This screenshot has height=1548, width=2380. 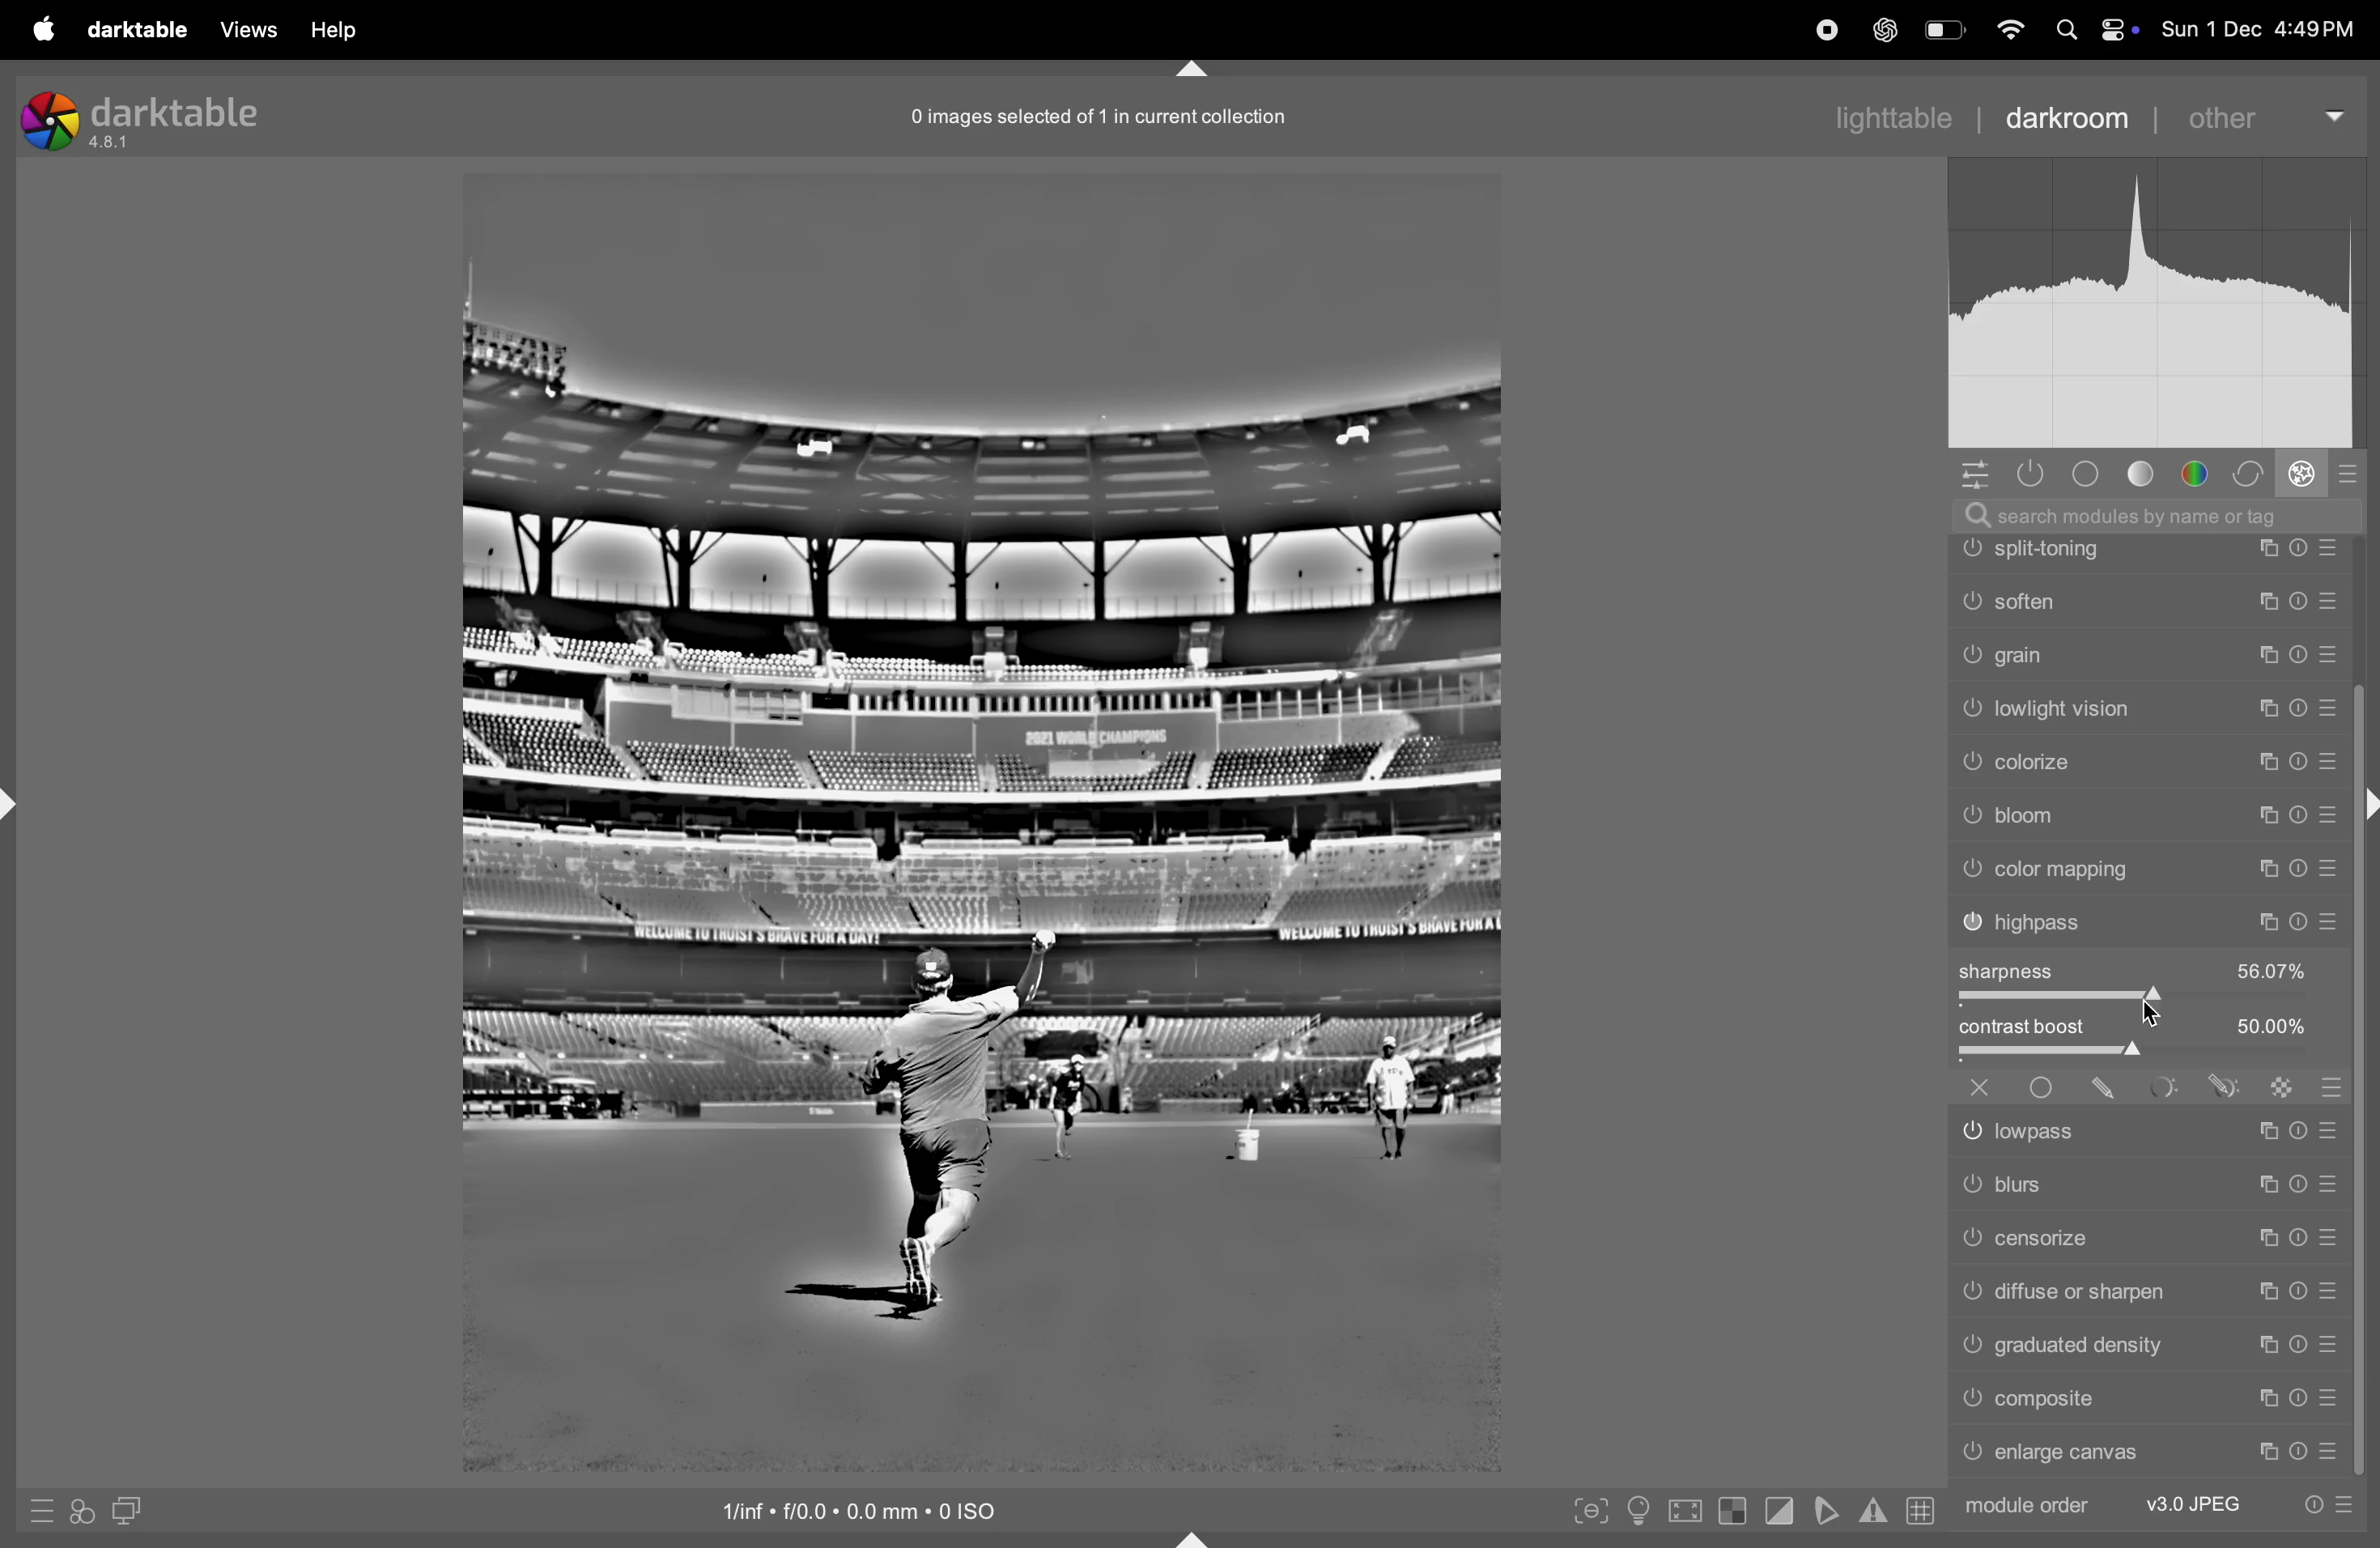 What do you see at coordinates (2092, 474) in the screenshot?
I see `base` at bounding box center [2092, 474].